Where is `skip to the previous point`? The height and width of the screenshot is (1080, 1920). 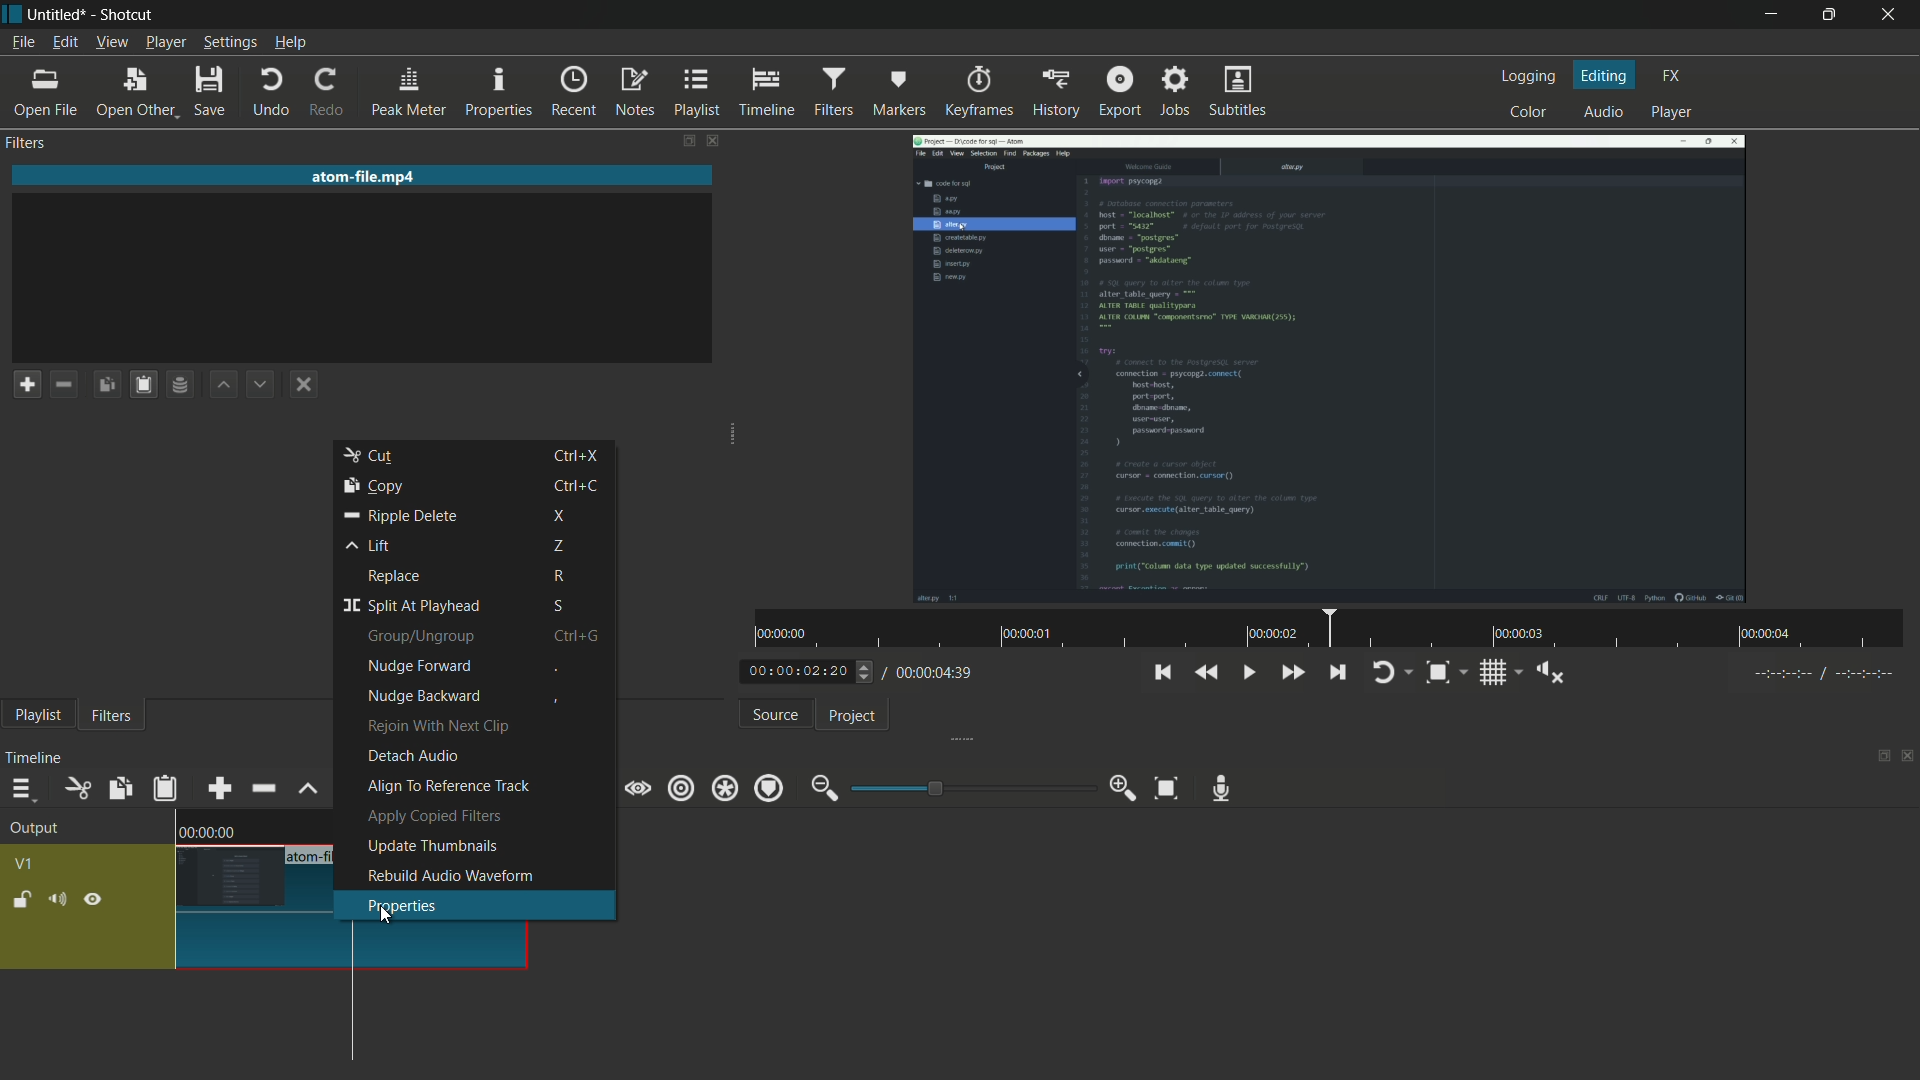 skip to the previous point is located at coordinates (1160, 673).